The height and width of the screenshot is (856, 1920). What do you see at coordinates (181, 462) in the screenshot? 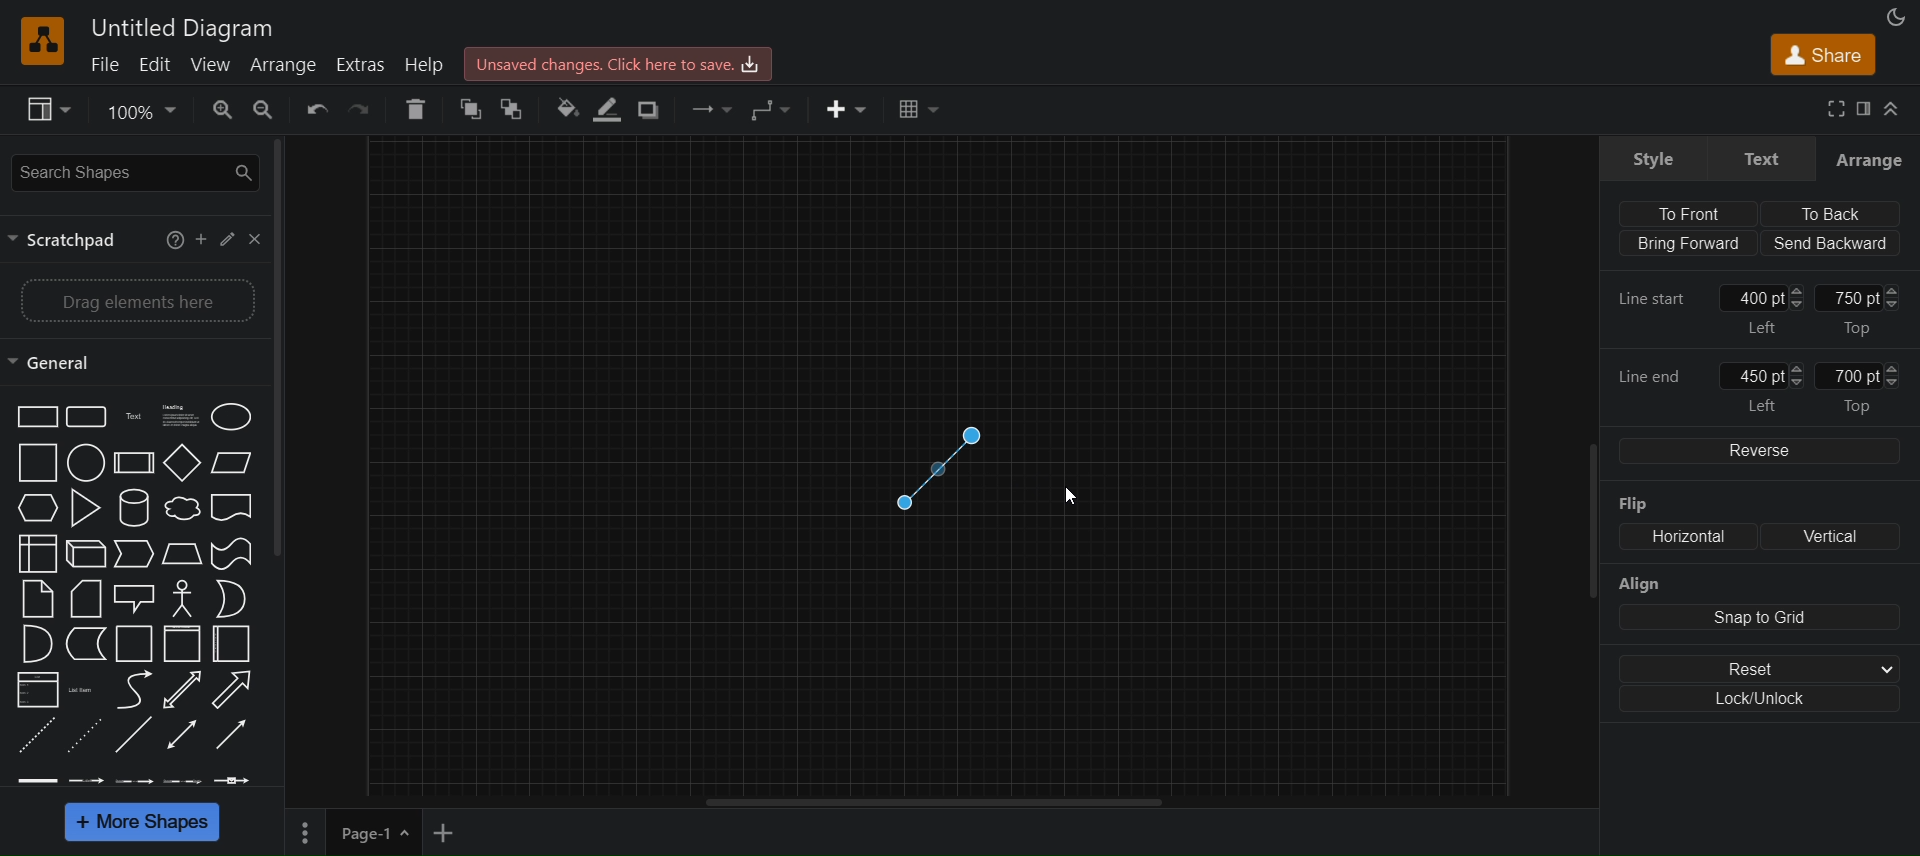
I see `Diamond` at bounding box center [181, 462].